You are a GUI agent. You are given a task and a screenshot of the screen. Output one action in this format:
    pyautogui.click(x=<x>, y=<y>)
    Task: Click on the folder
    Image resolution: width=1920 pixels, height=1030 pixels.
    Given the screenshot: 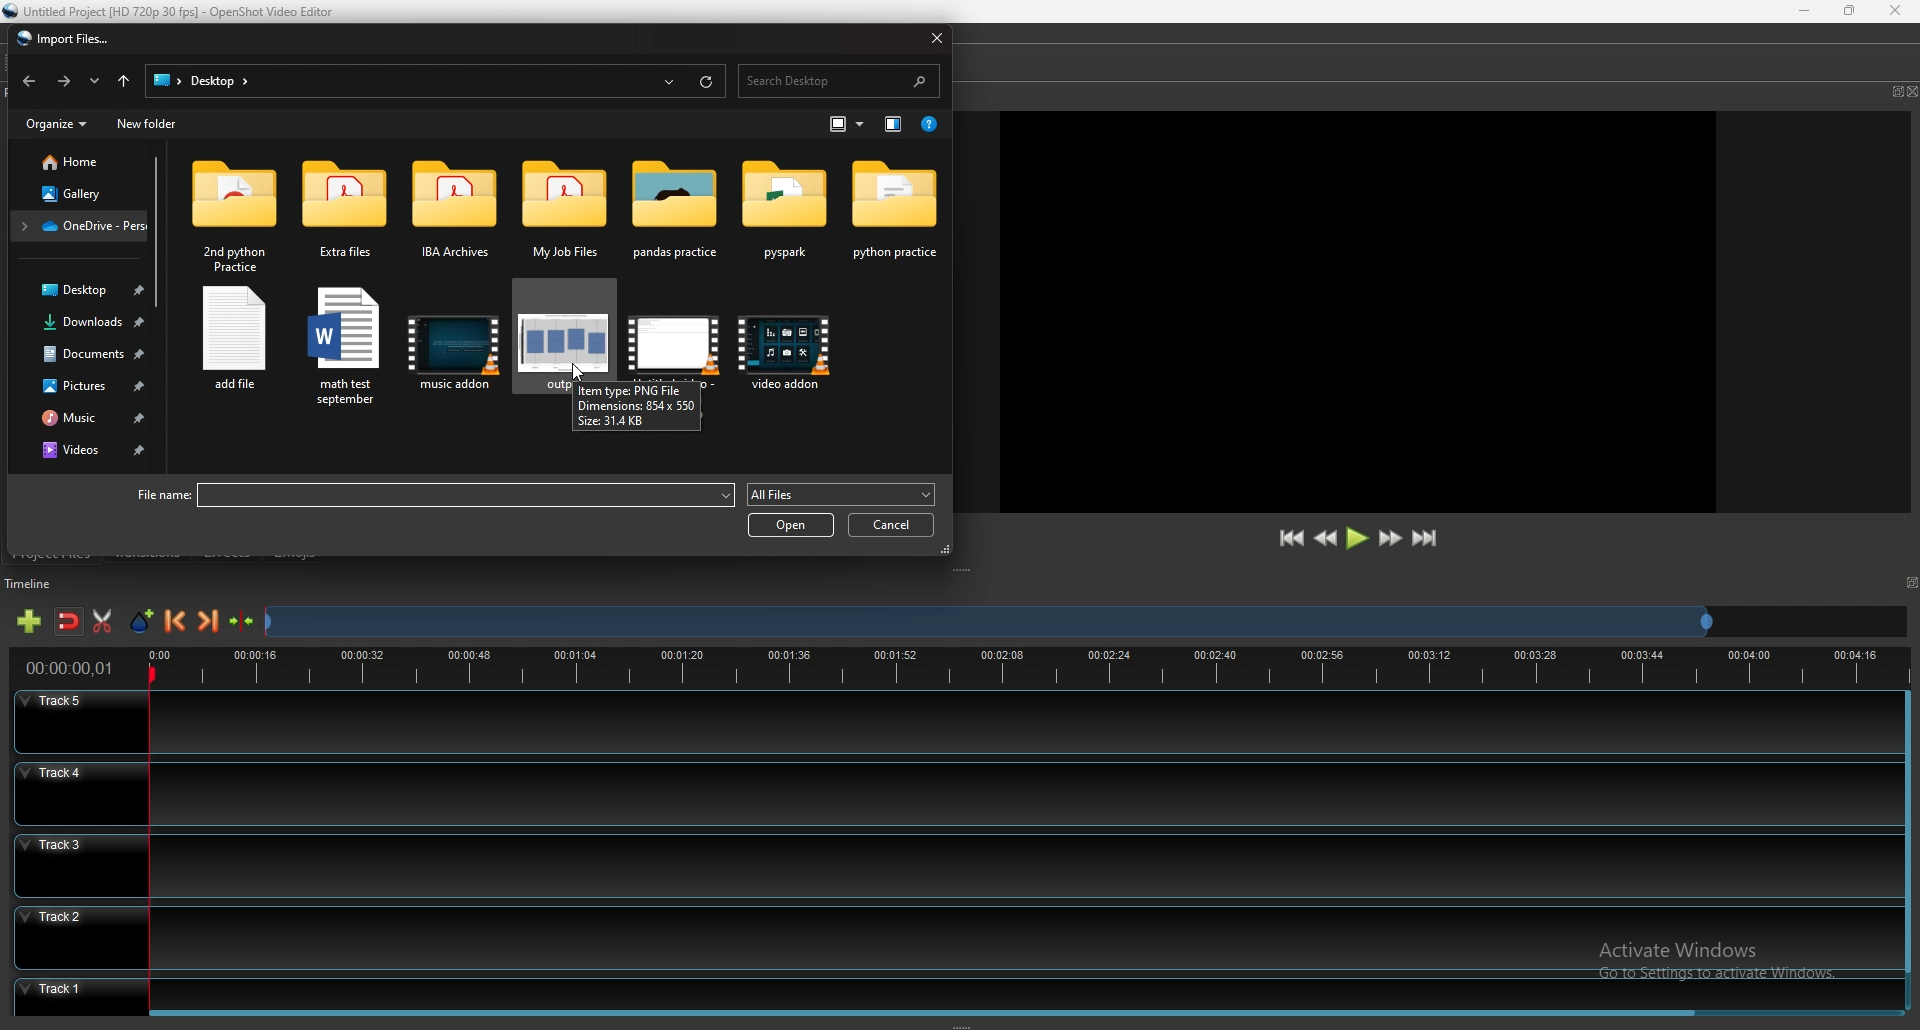 What is the action you would take?
    pyautogui.click(x=344, y=217)
    